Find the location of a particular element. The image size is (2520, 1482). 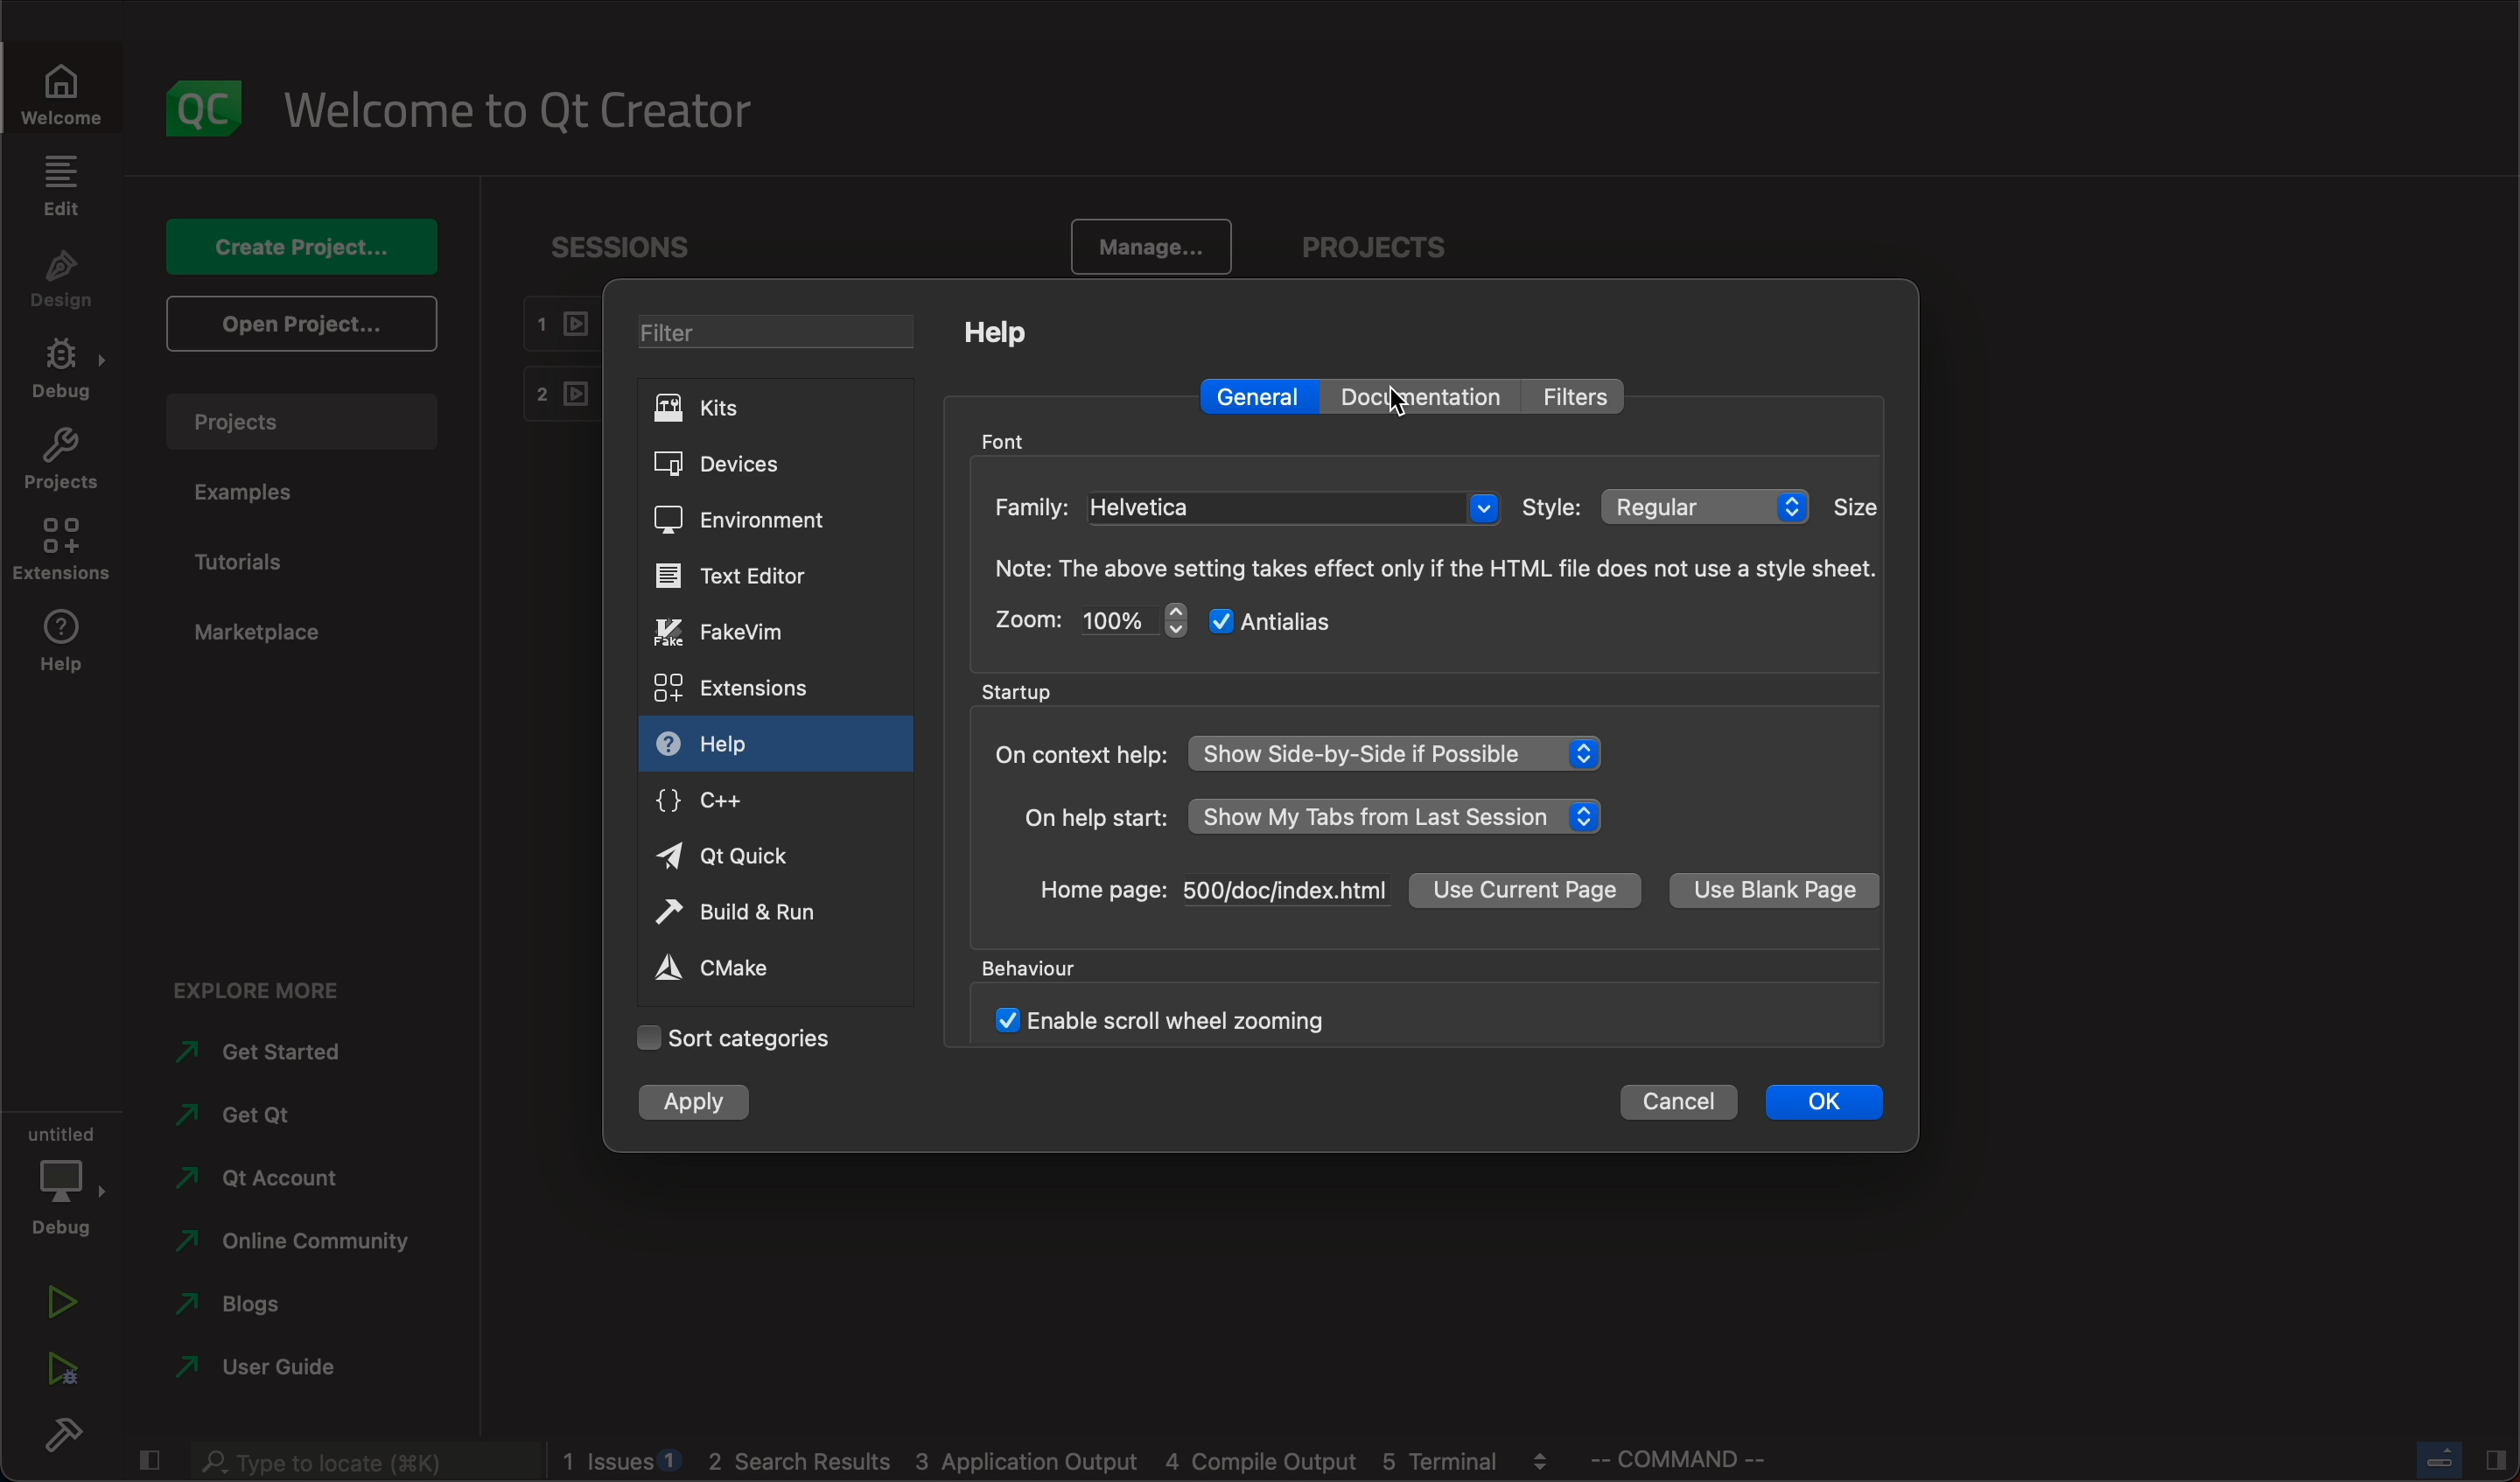

behavior is located at coordinates (1053, 970).